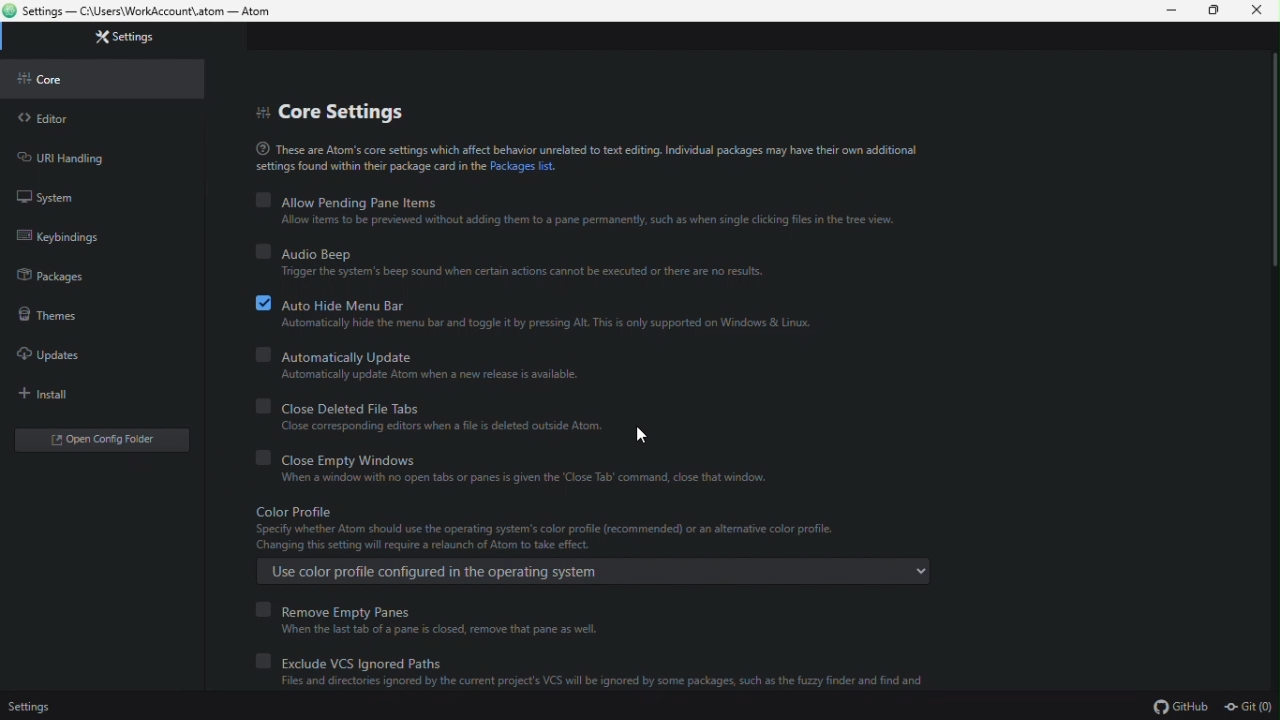  I want to click on github, so click(1181, 708).